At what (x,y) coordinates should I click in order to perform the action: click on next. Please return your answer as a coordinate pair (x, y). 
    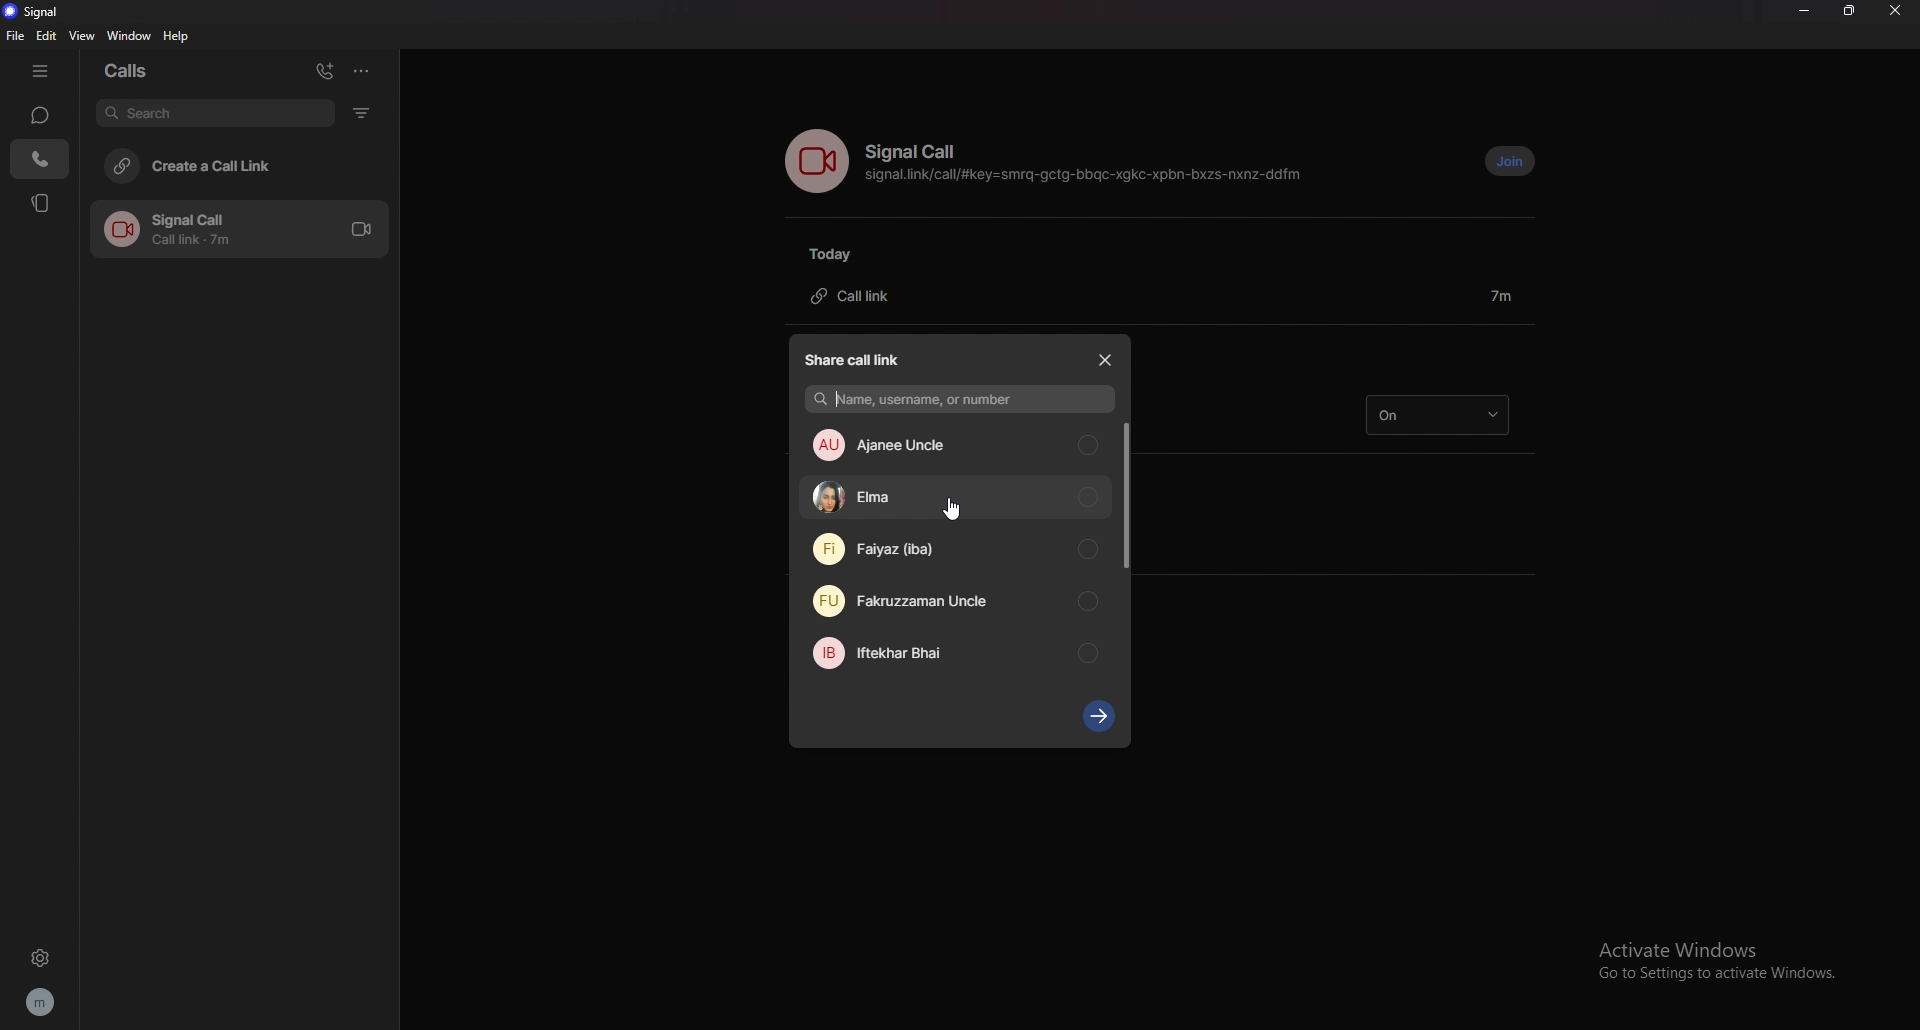
    Looking at the image, I should click on (1100, 716).